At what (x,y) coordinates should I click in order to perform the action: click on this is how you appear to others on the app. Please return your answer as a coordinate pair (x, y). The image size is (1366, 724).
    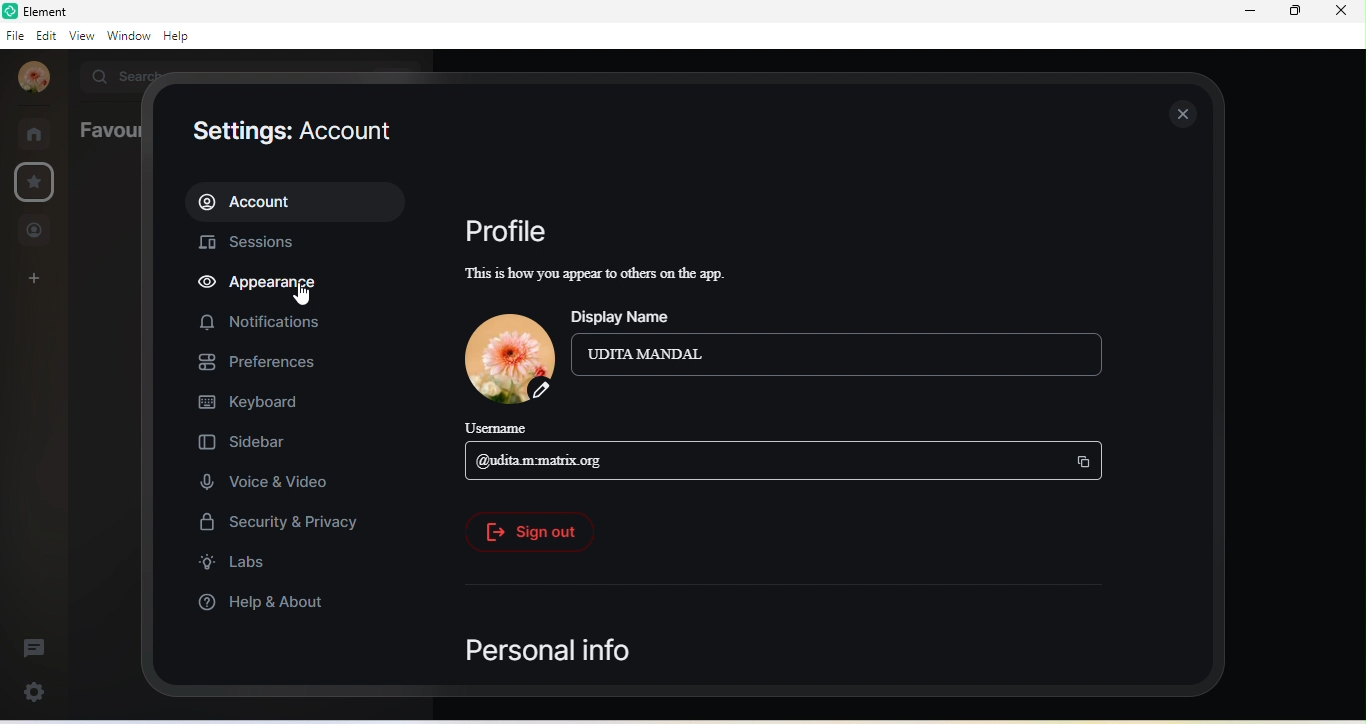
    Looking at the image, I should click on (613, 275).